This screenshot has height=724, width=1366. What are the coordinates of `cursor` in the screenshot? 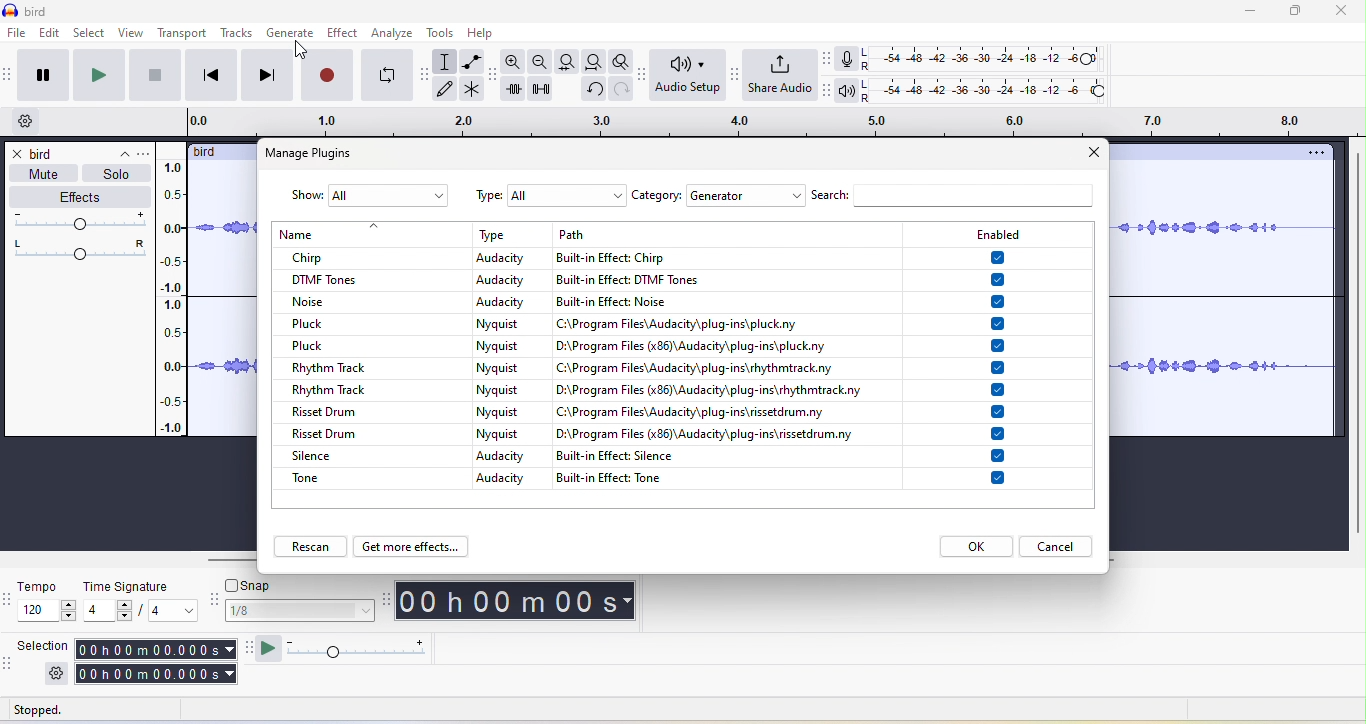 It's located at (300, 51).